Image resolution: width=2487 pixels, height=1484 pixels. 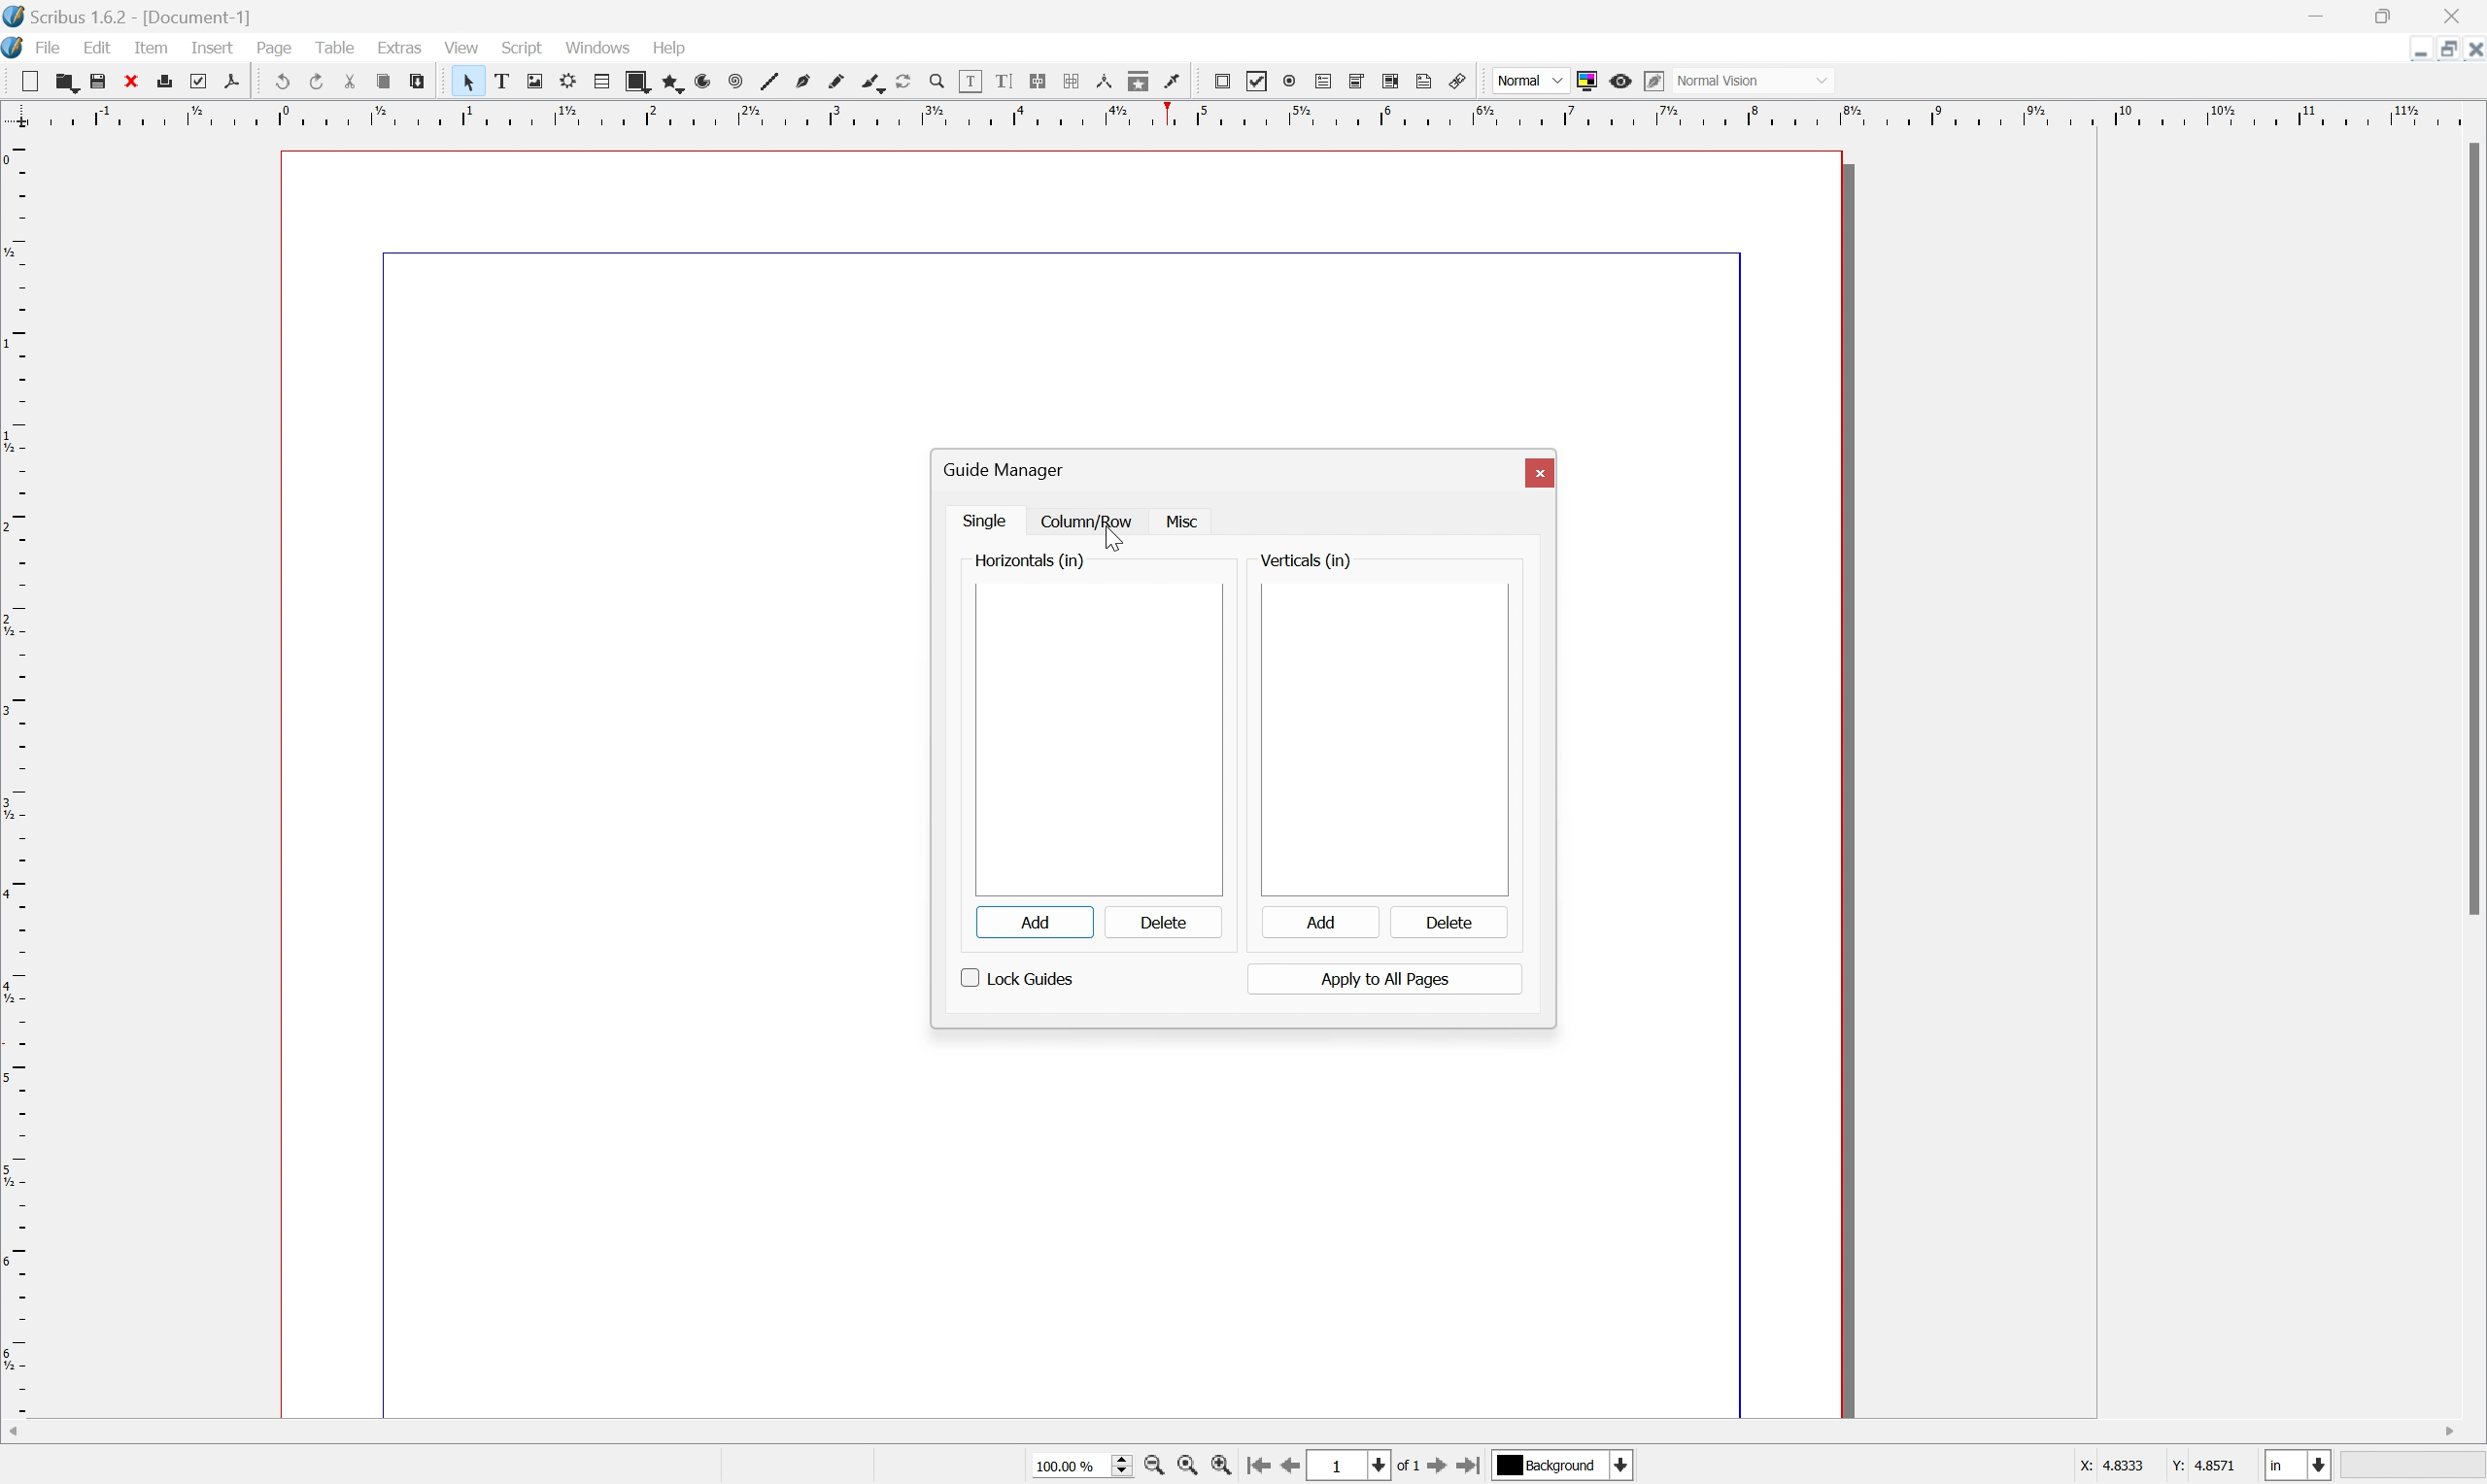 What do you see at coordinates (174, 84) in the screenshot?
I see `print` at bounding box center [174, 84].